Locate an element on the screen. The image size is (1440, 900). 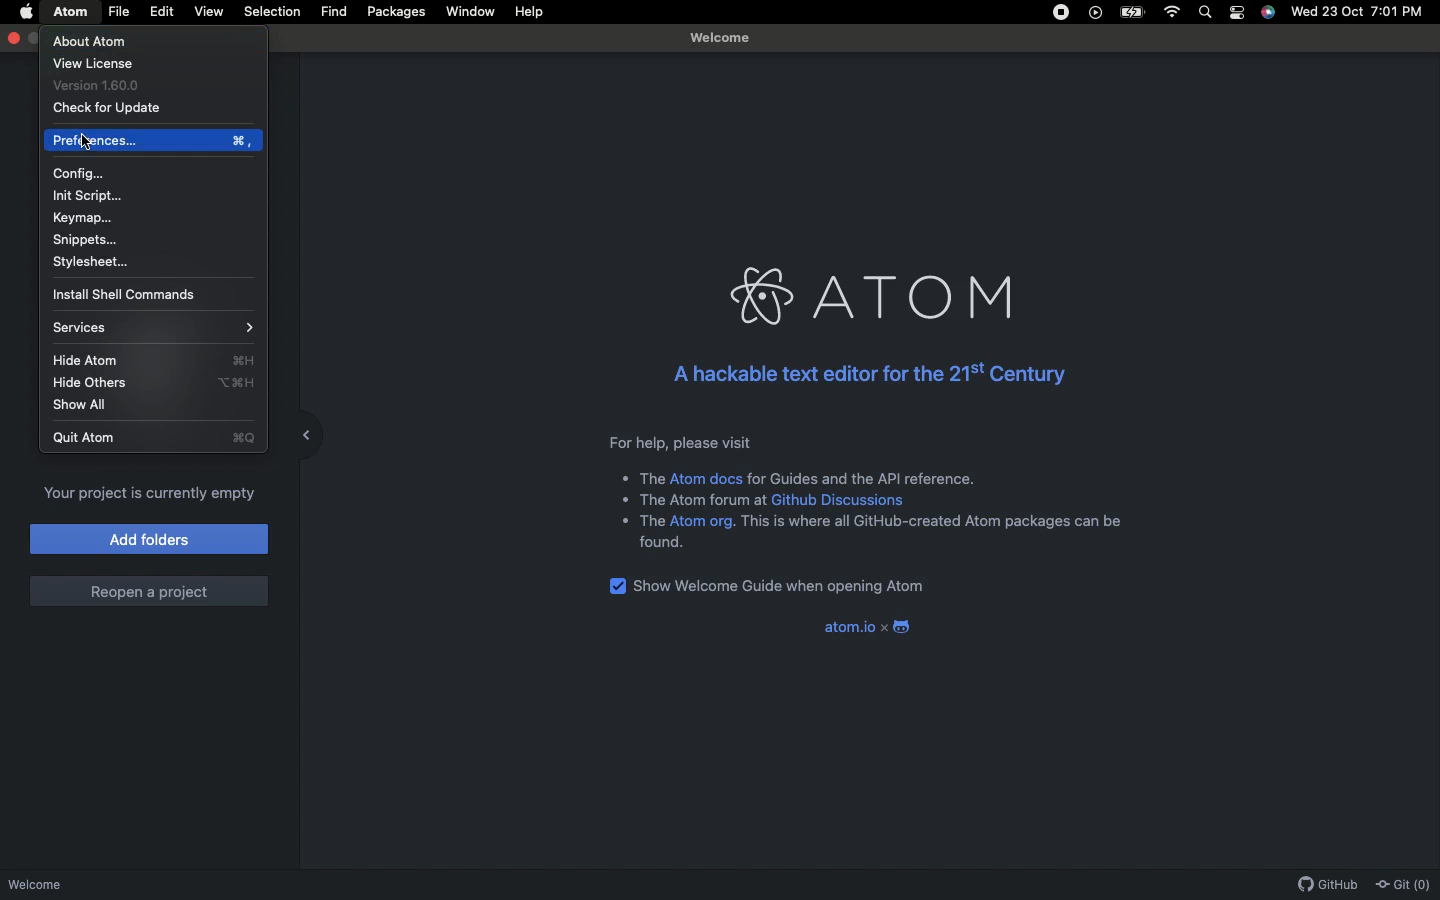
Init script is located at coordinates (89, 197).